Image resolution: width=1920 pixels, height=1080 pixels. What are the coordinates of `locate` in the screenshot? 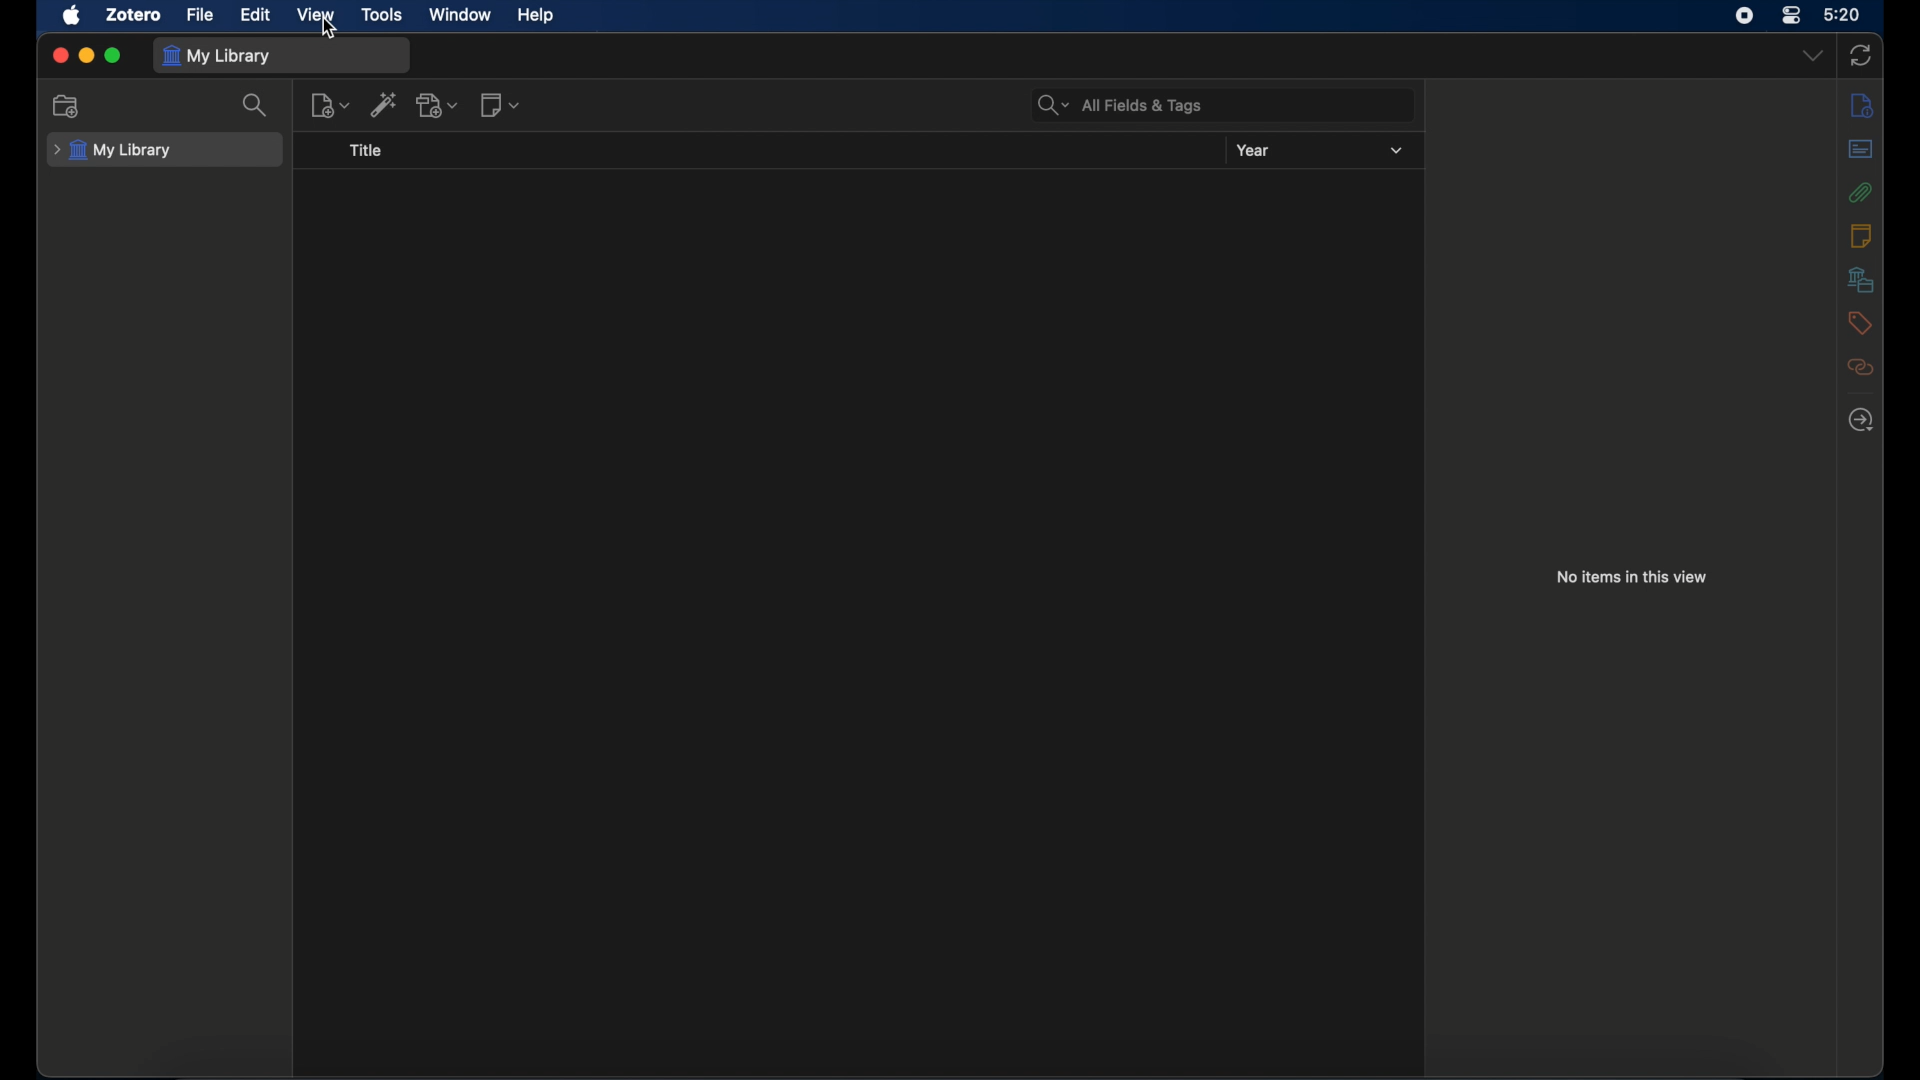 It's located at (1861, 420).